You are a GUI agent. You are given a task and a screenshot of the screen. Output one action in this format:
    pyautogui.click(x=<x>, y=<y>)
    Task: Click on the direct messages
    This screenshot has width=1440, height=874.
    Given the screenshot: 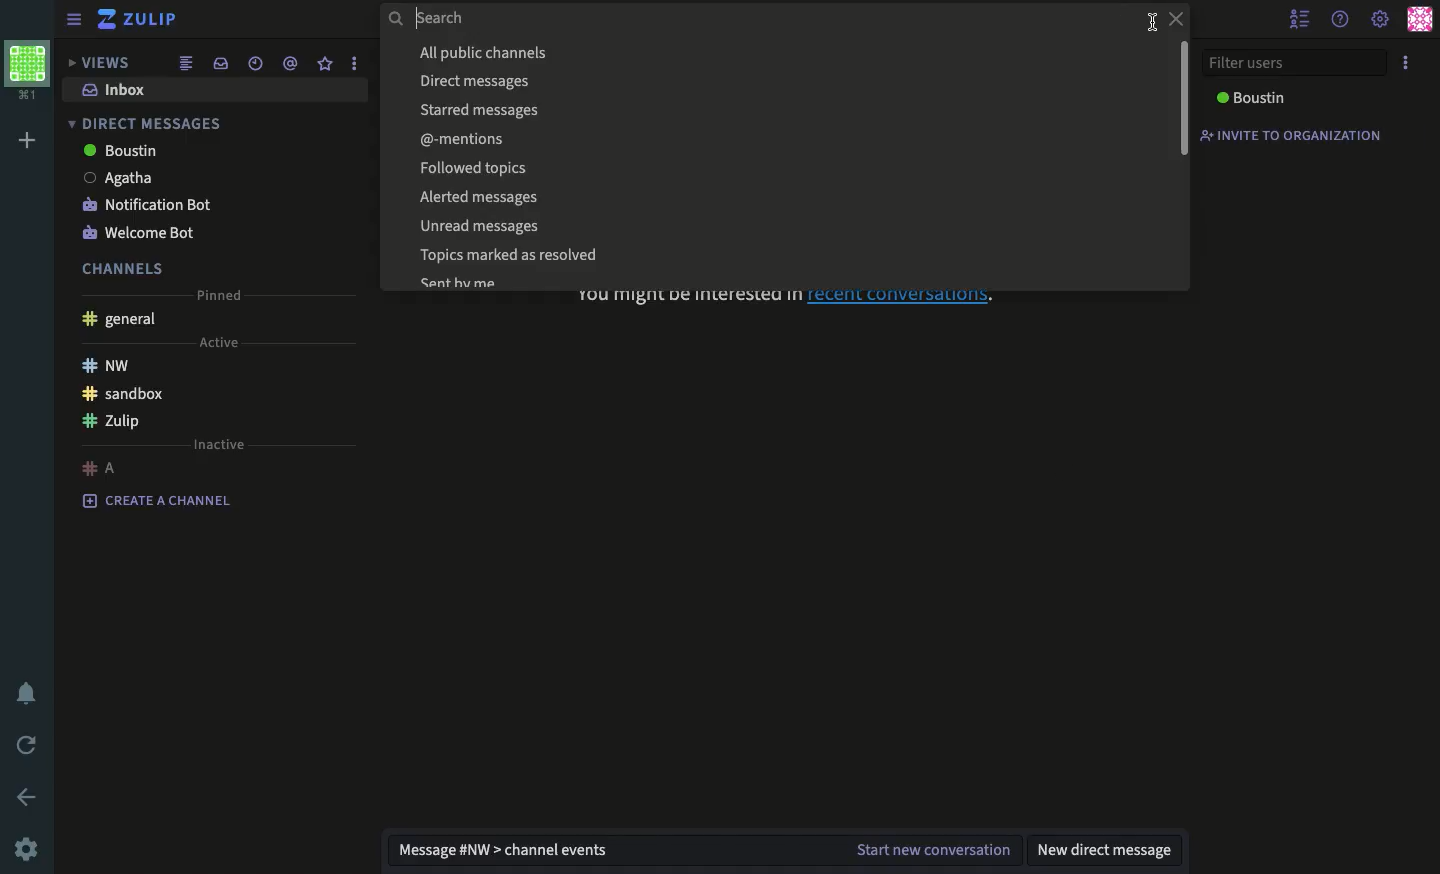 What is the action you would take?
    pyautogui.click(x=144, y=125)
    